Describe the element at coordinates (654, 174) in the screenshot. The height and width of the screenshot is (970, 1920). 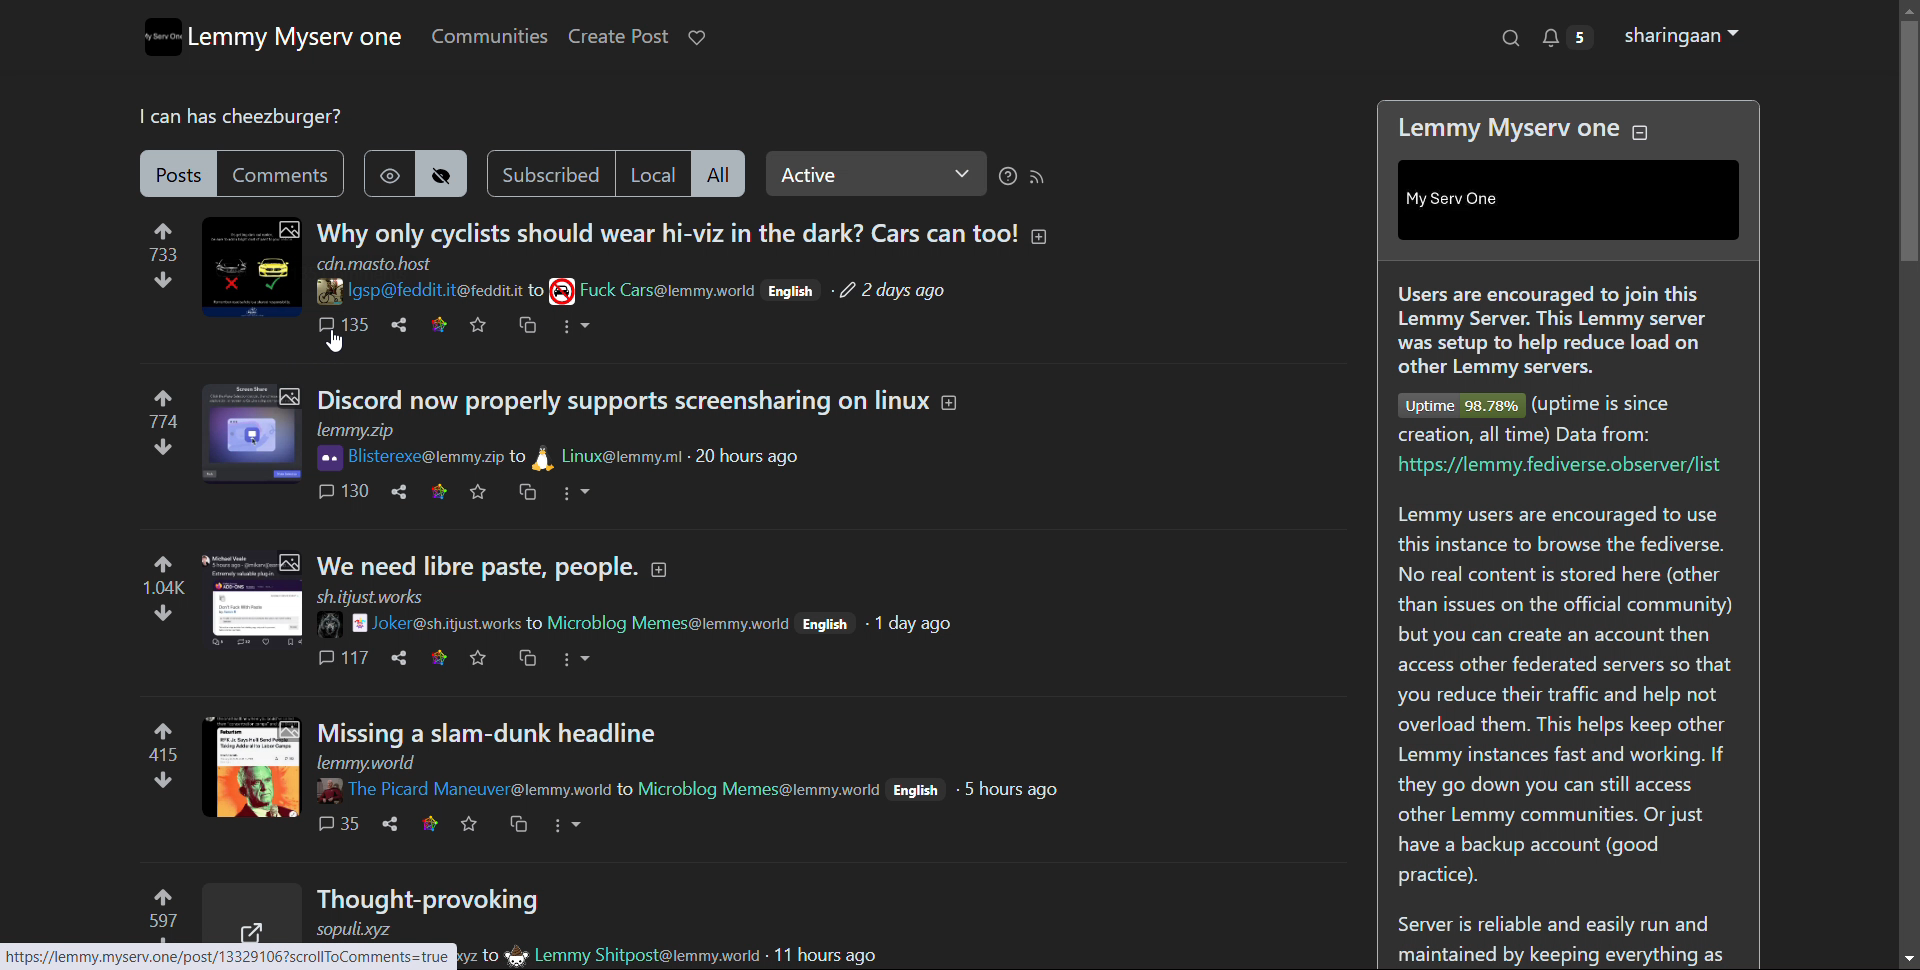
I see `local` at that location.